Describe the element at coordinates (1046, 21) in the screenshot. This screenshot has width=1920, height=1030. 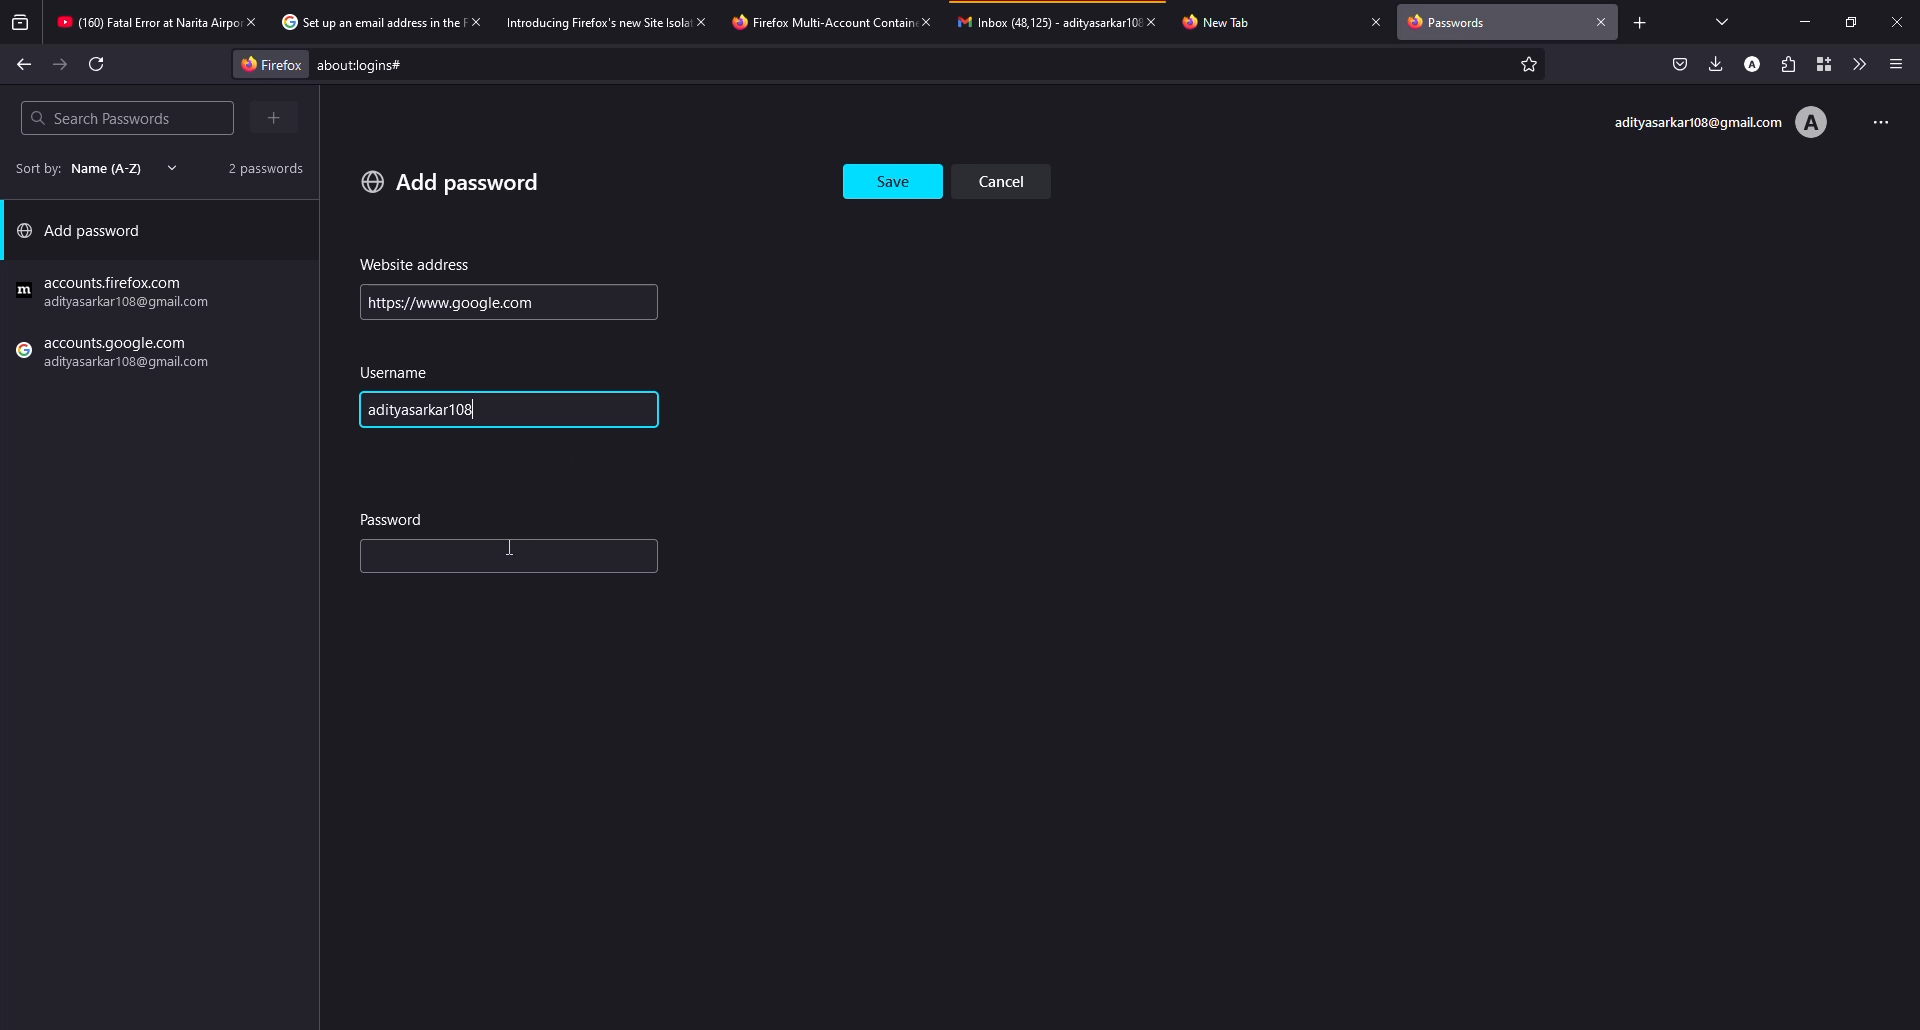
I see `tab` at that location.